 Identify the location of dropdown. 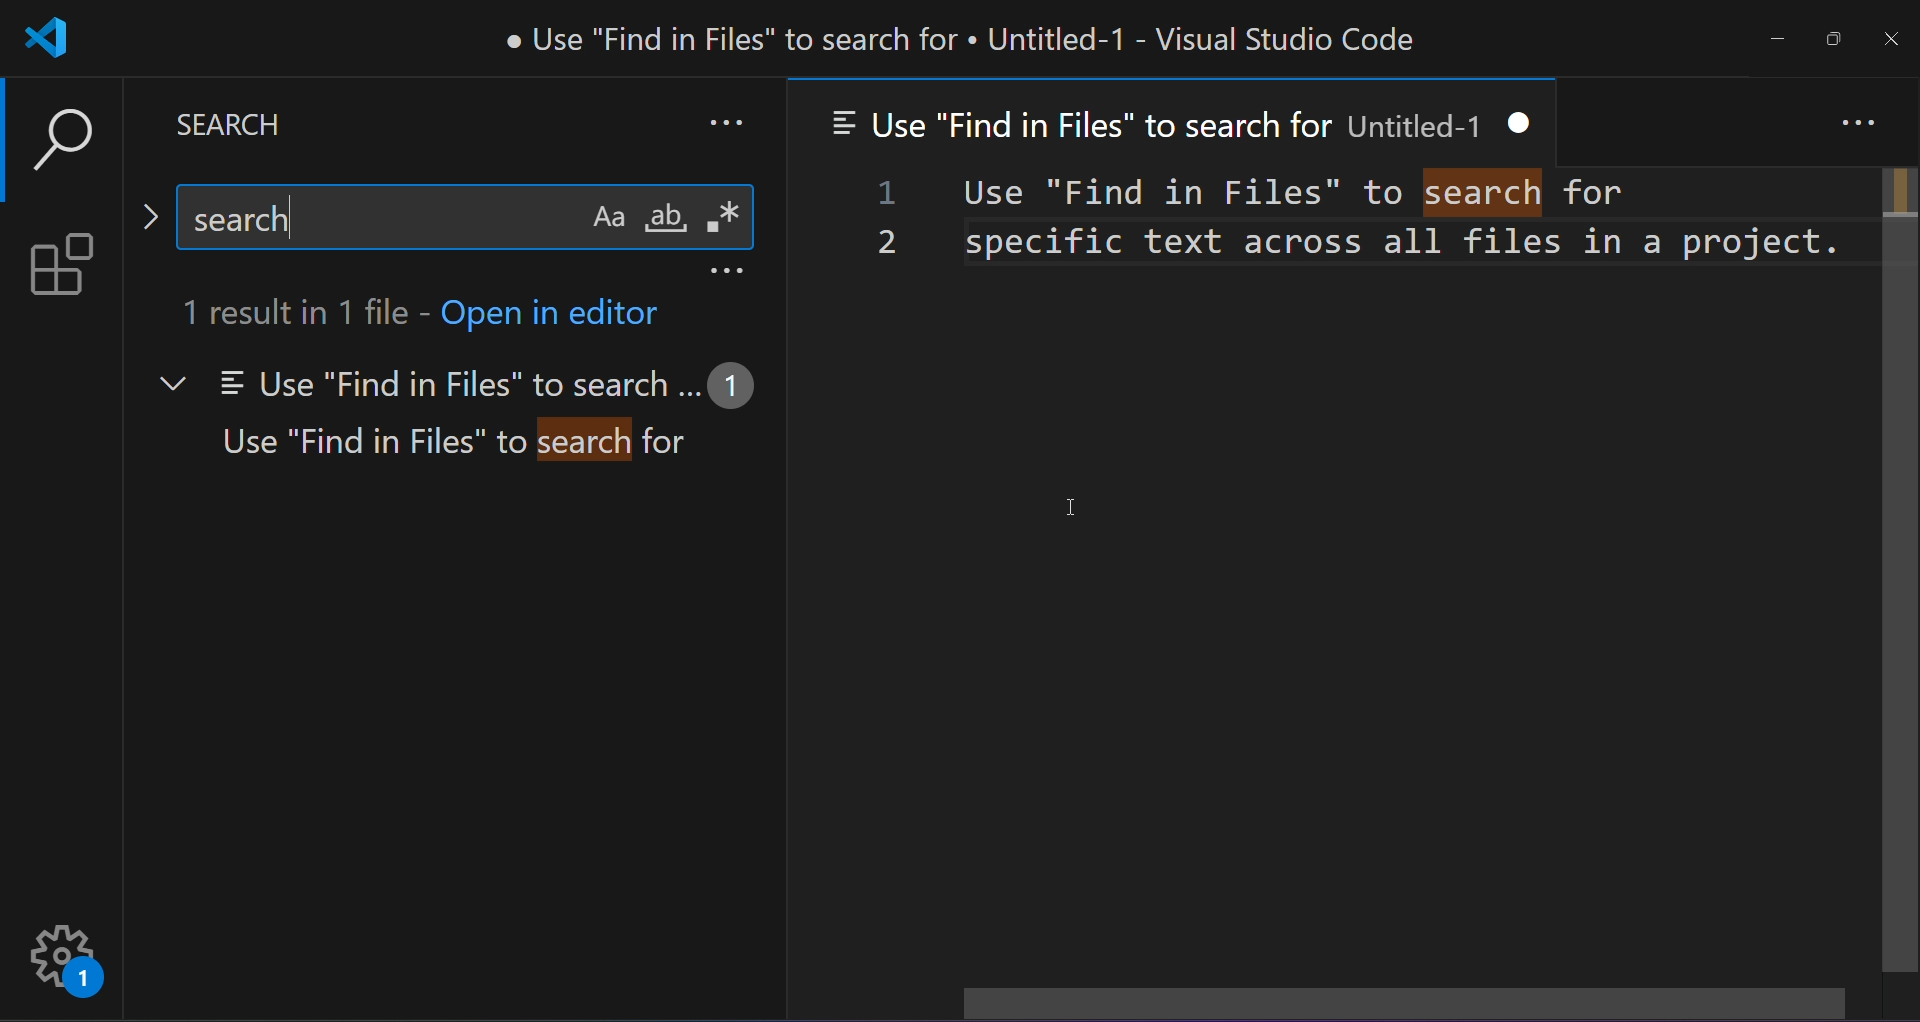
(169, 374).